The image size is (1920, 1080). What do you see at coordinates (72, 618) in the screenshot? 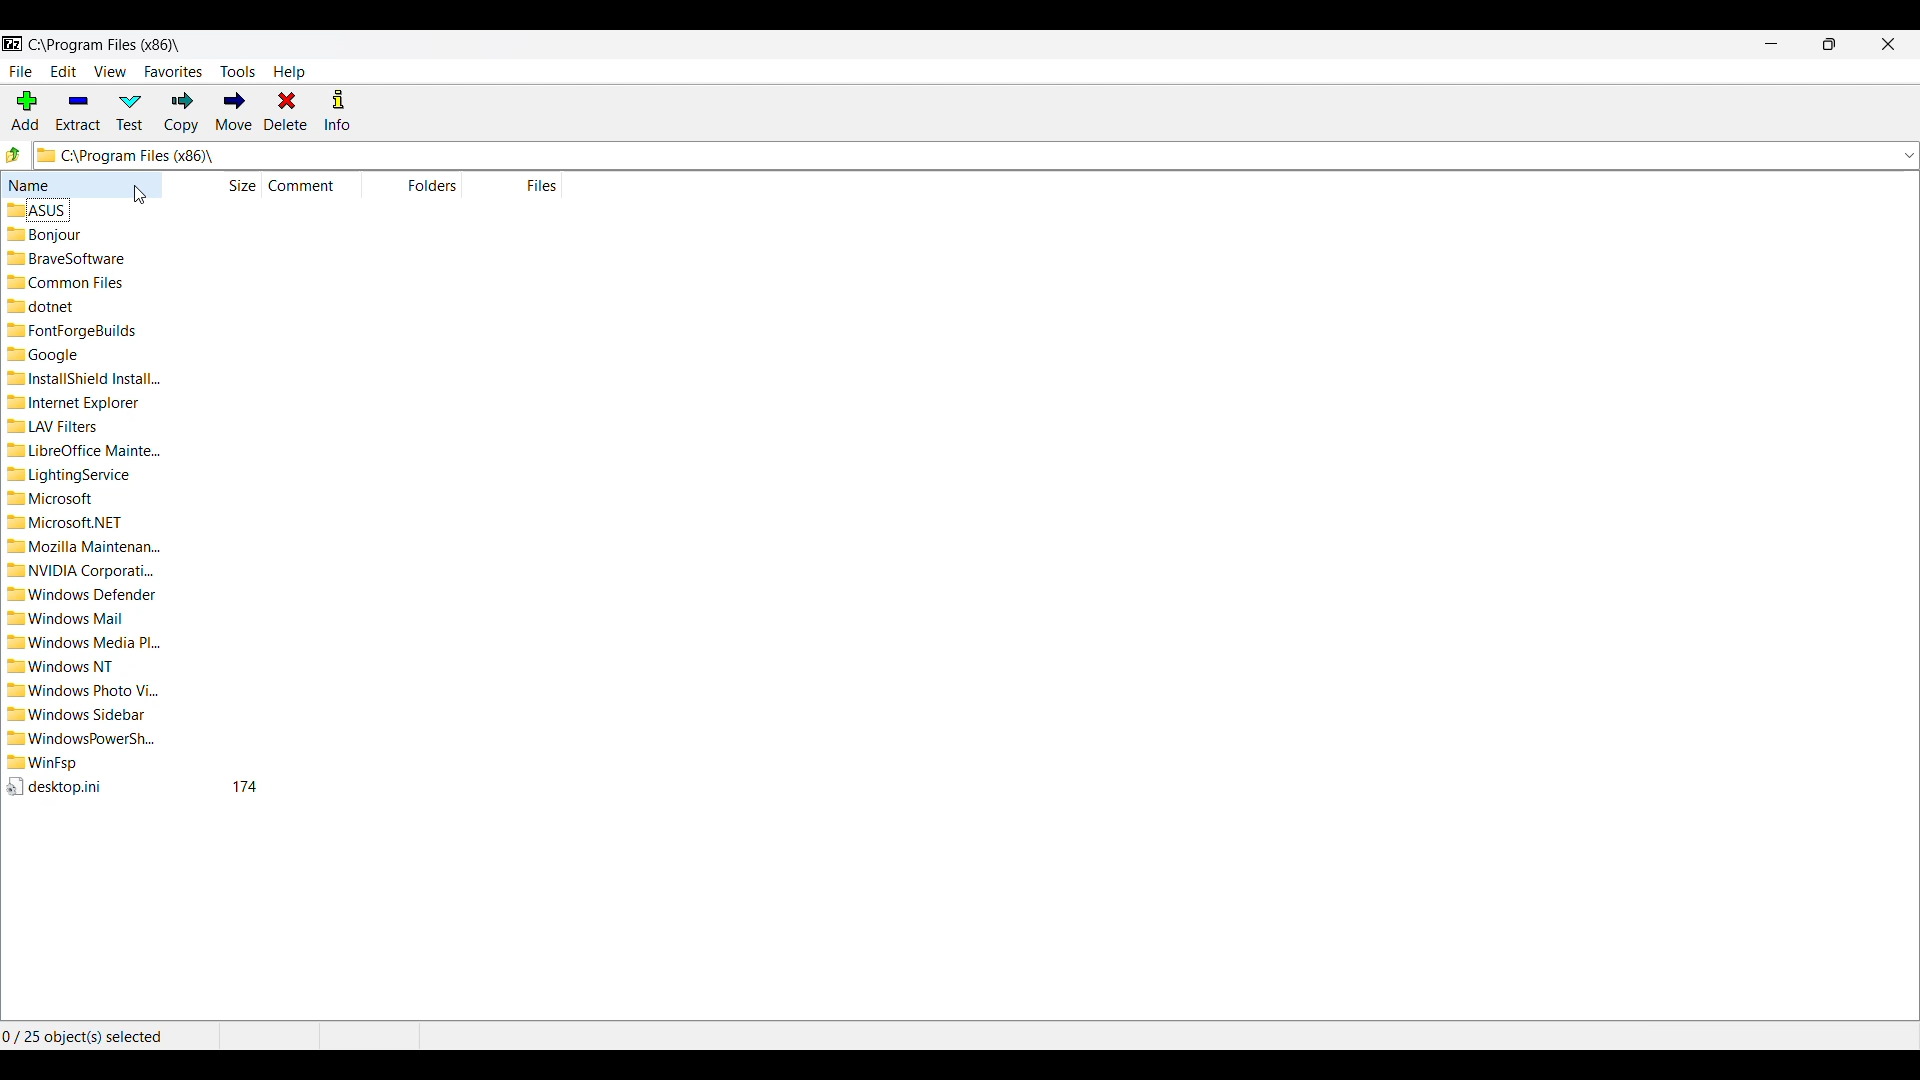
I see `Windows Mail` at bounding box center [72, 618].